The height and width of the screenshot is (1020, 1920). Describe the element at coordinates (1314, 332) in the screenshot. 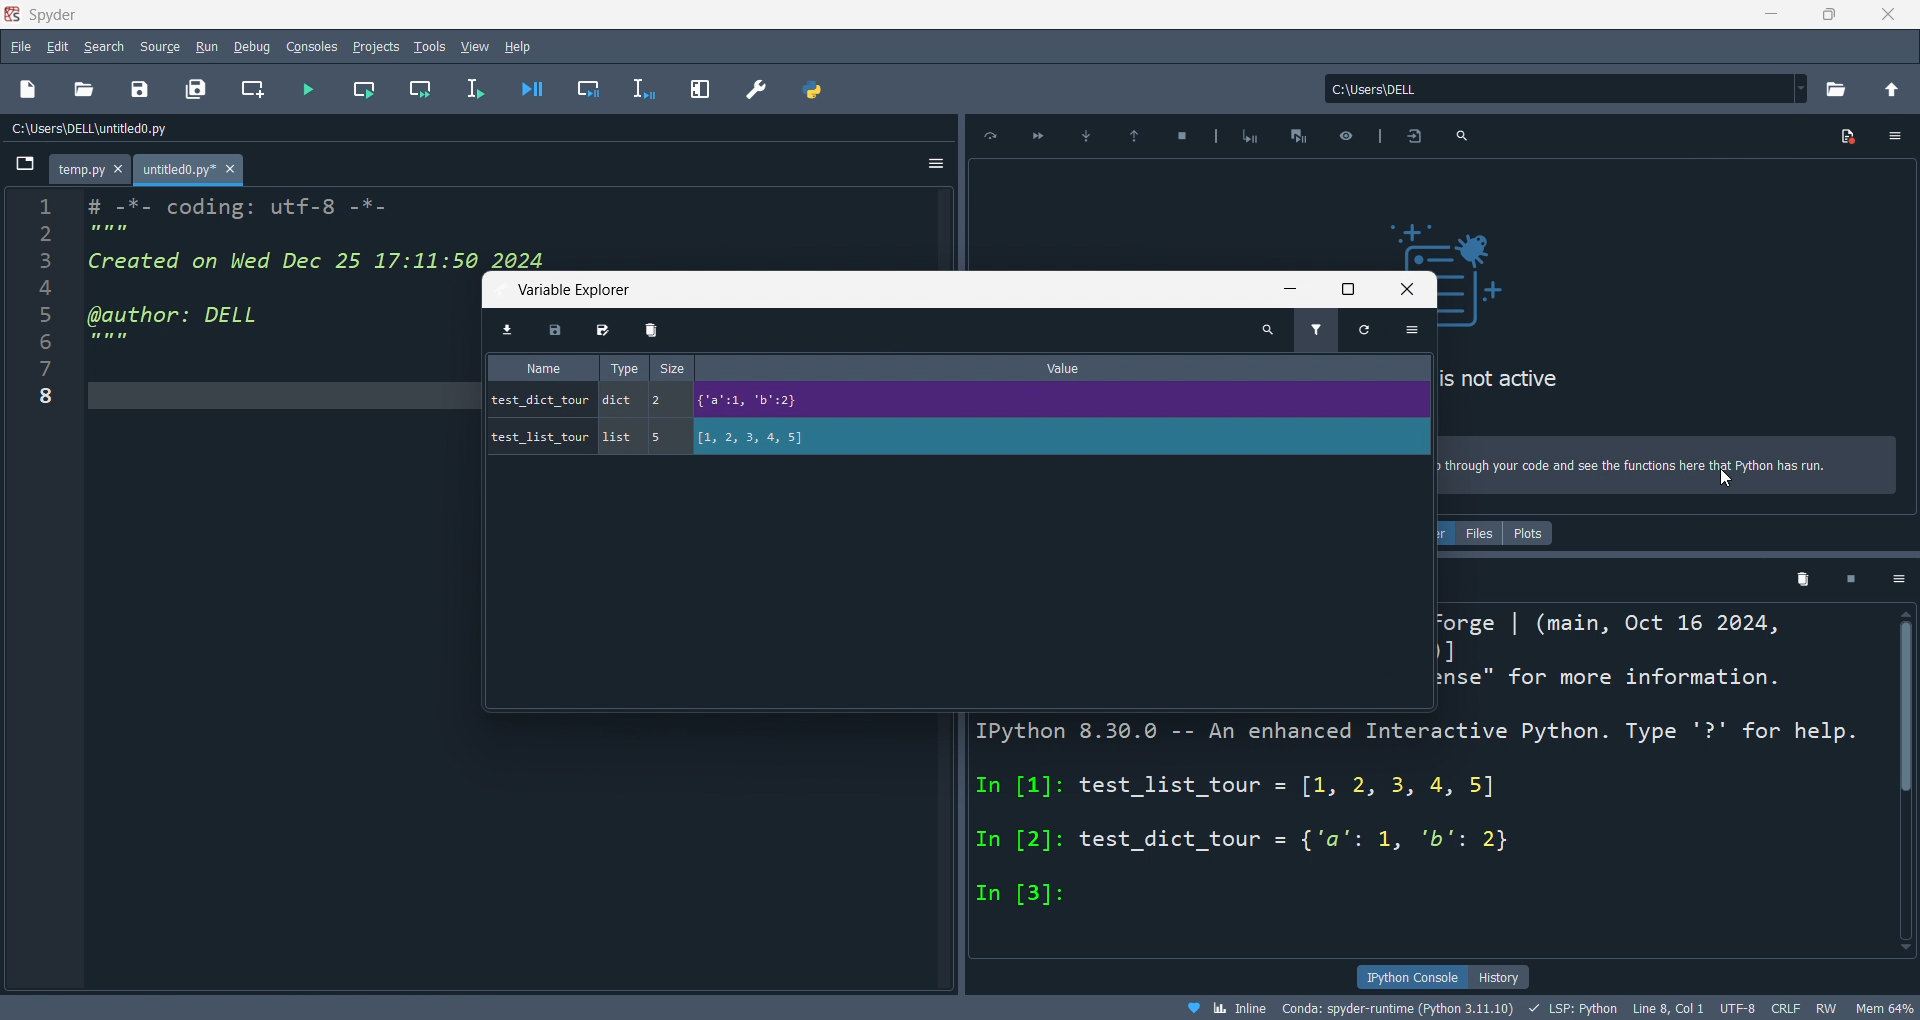

I see `filter` at that location.